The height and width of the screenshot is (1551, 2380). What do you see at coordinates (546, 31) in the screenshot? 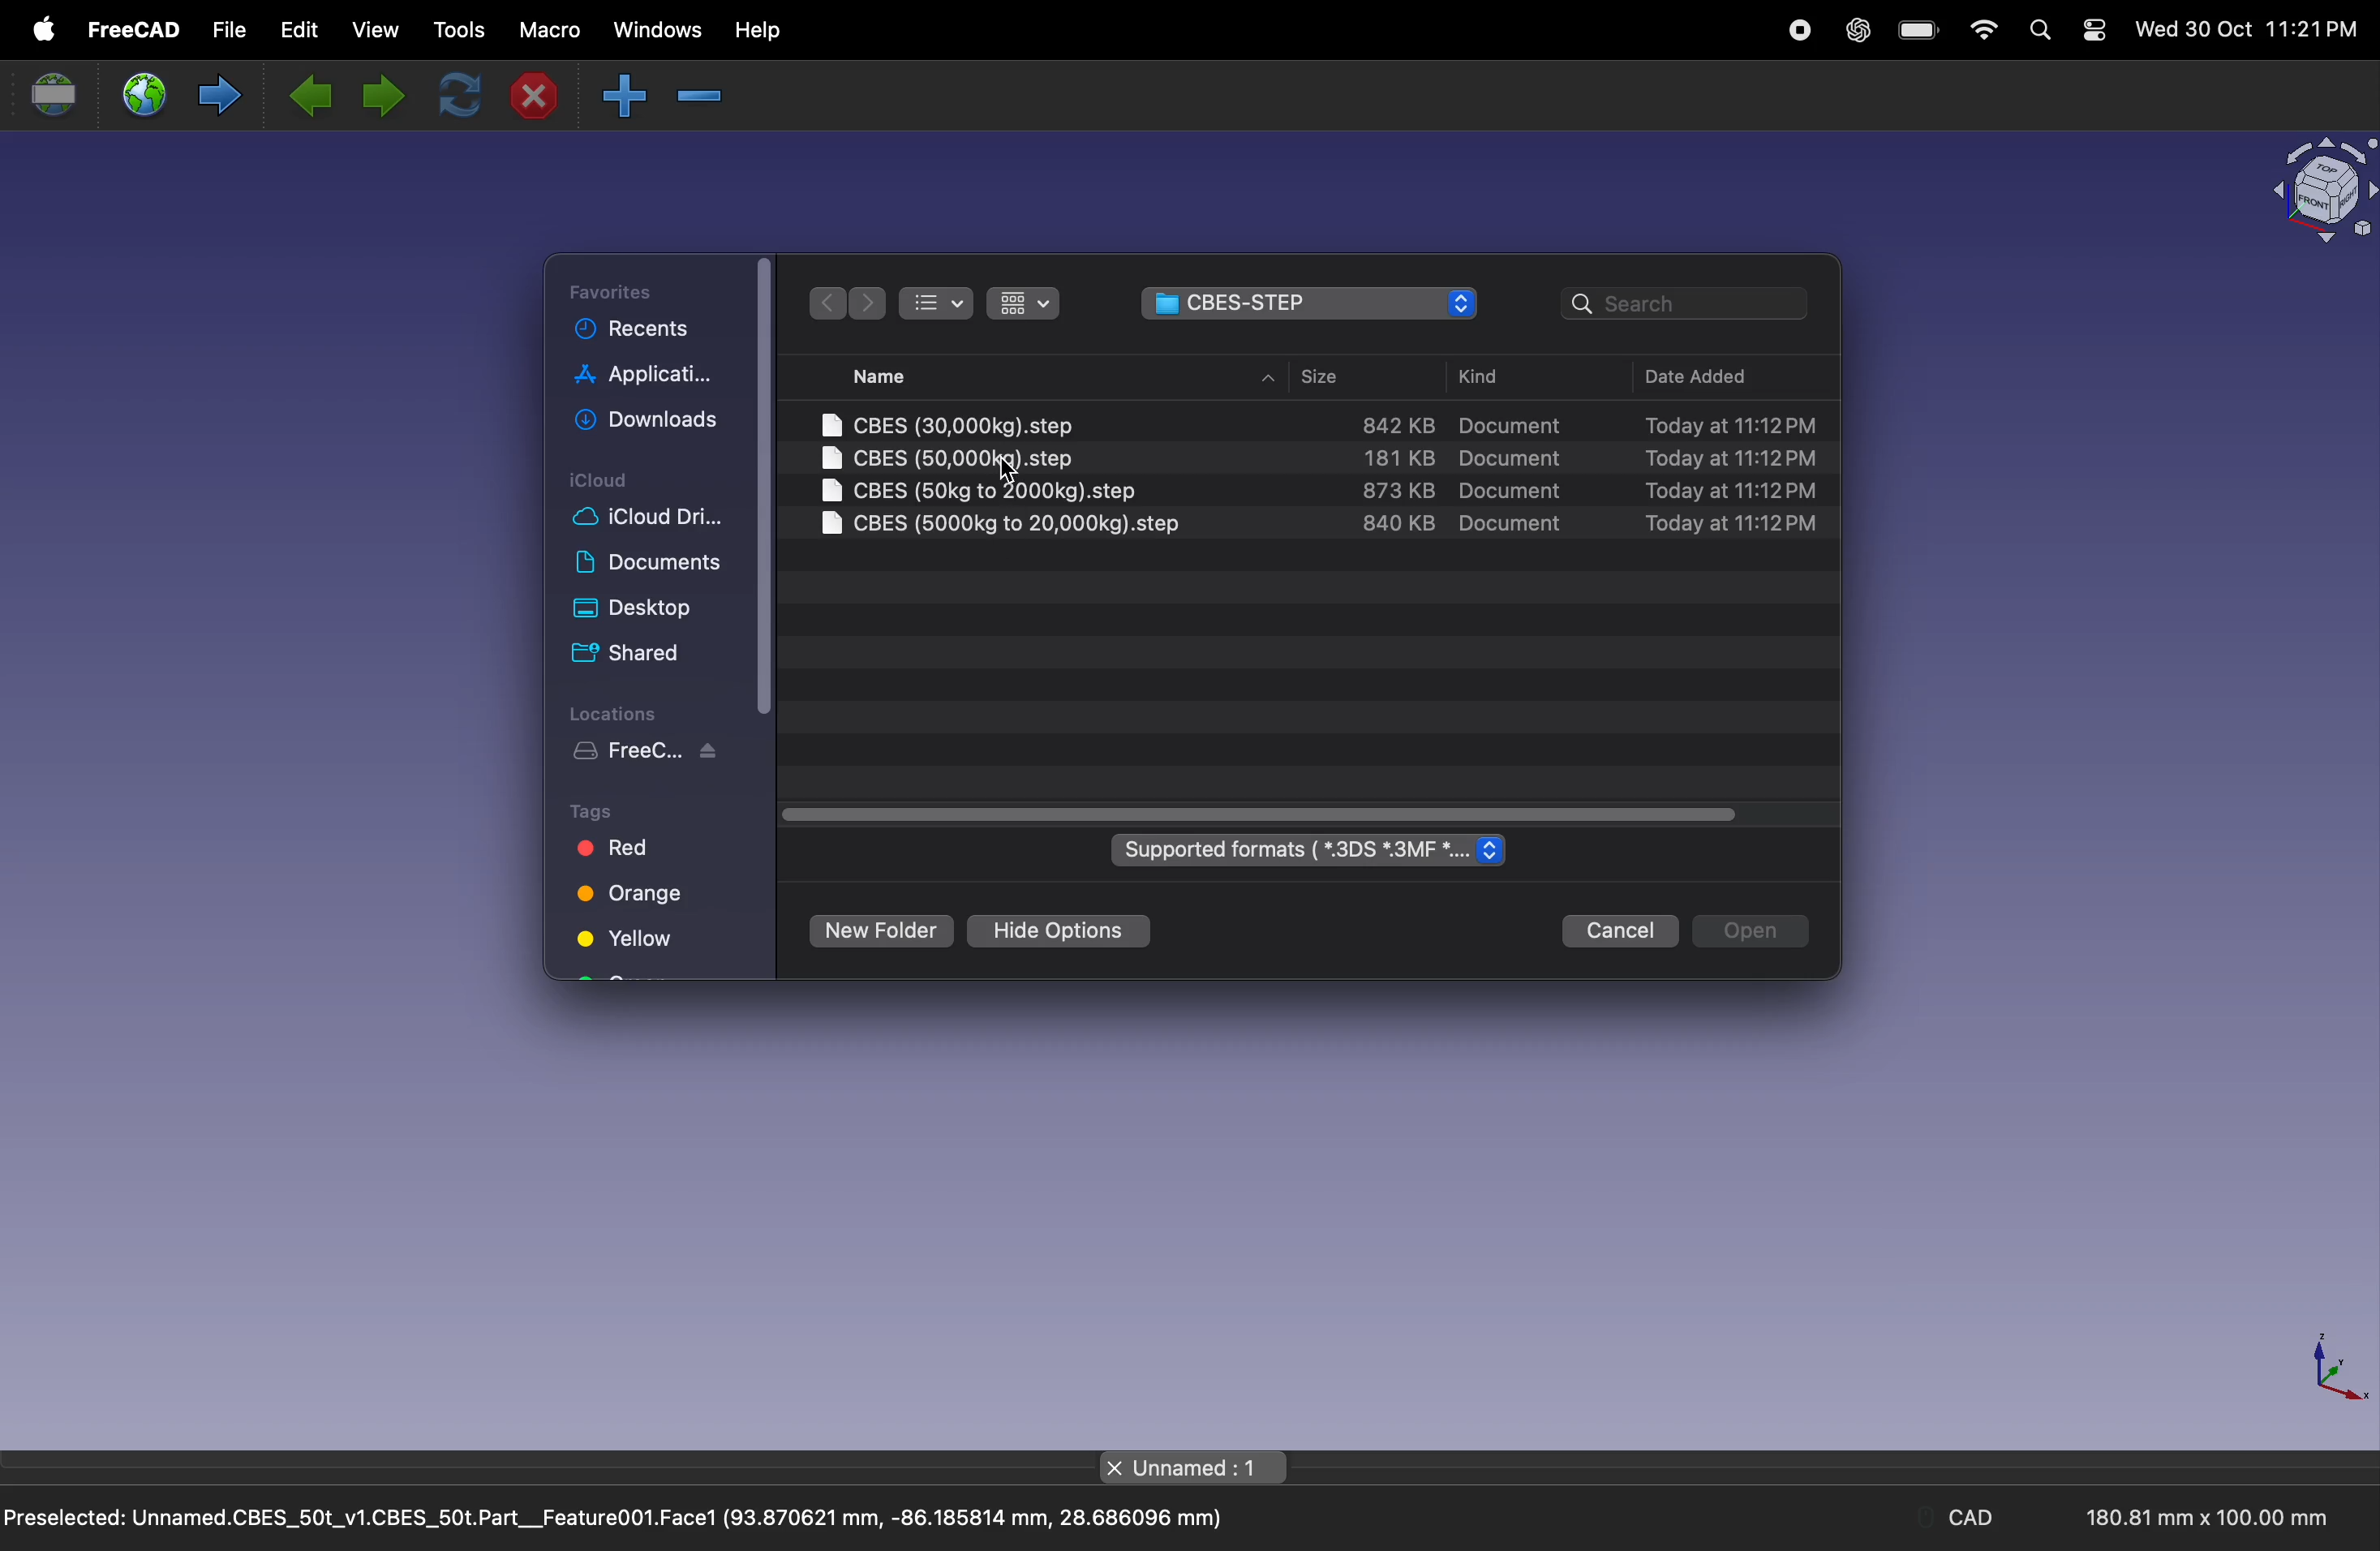
I see `marco` at bounding box center [546, 31].